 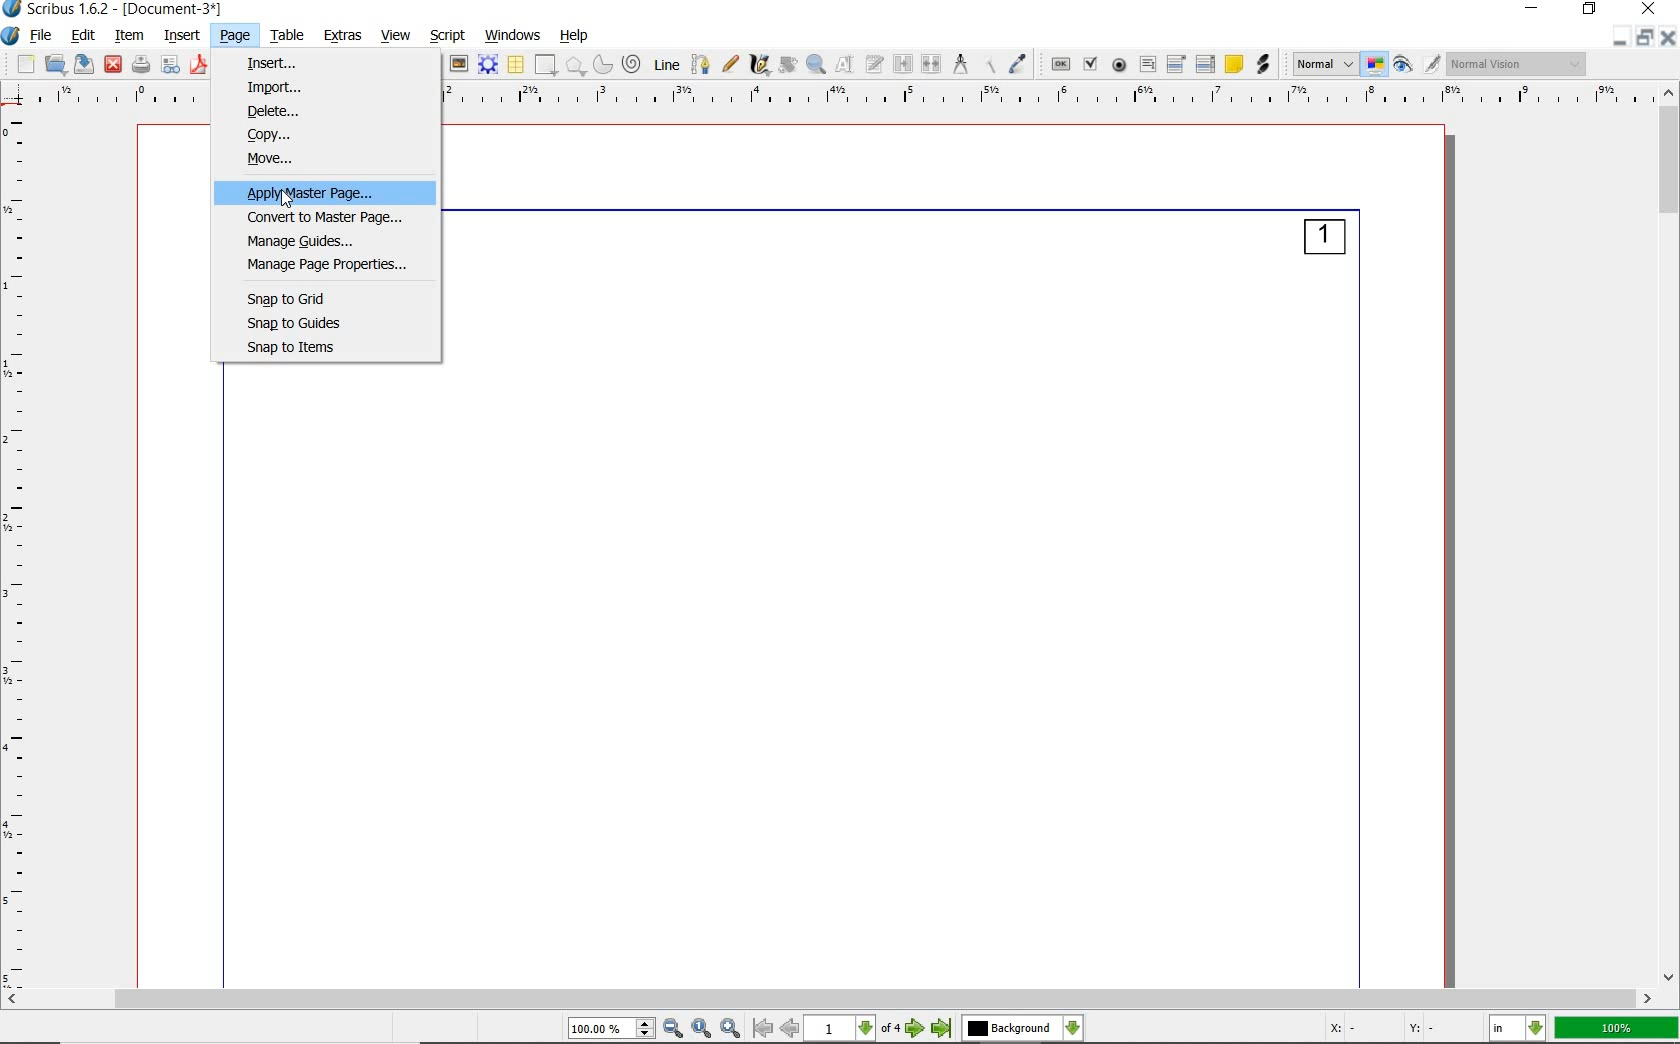 I want to click on toggle color management, so click(x=1377, y=64).